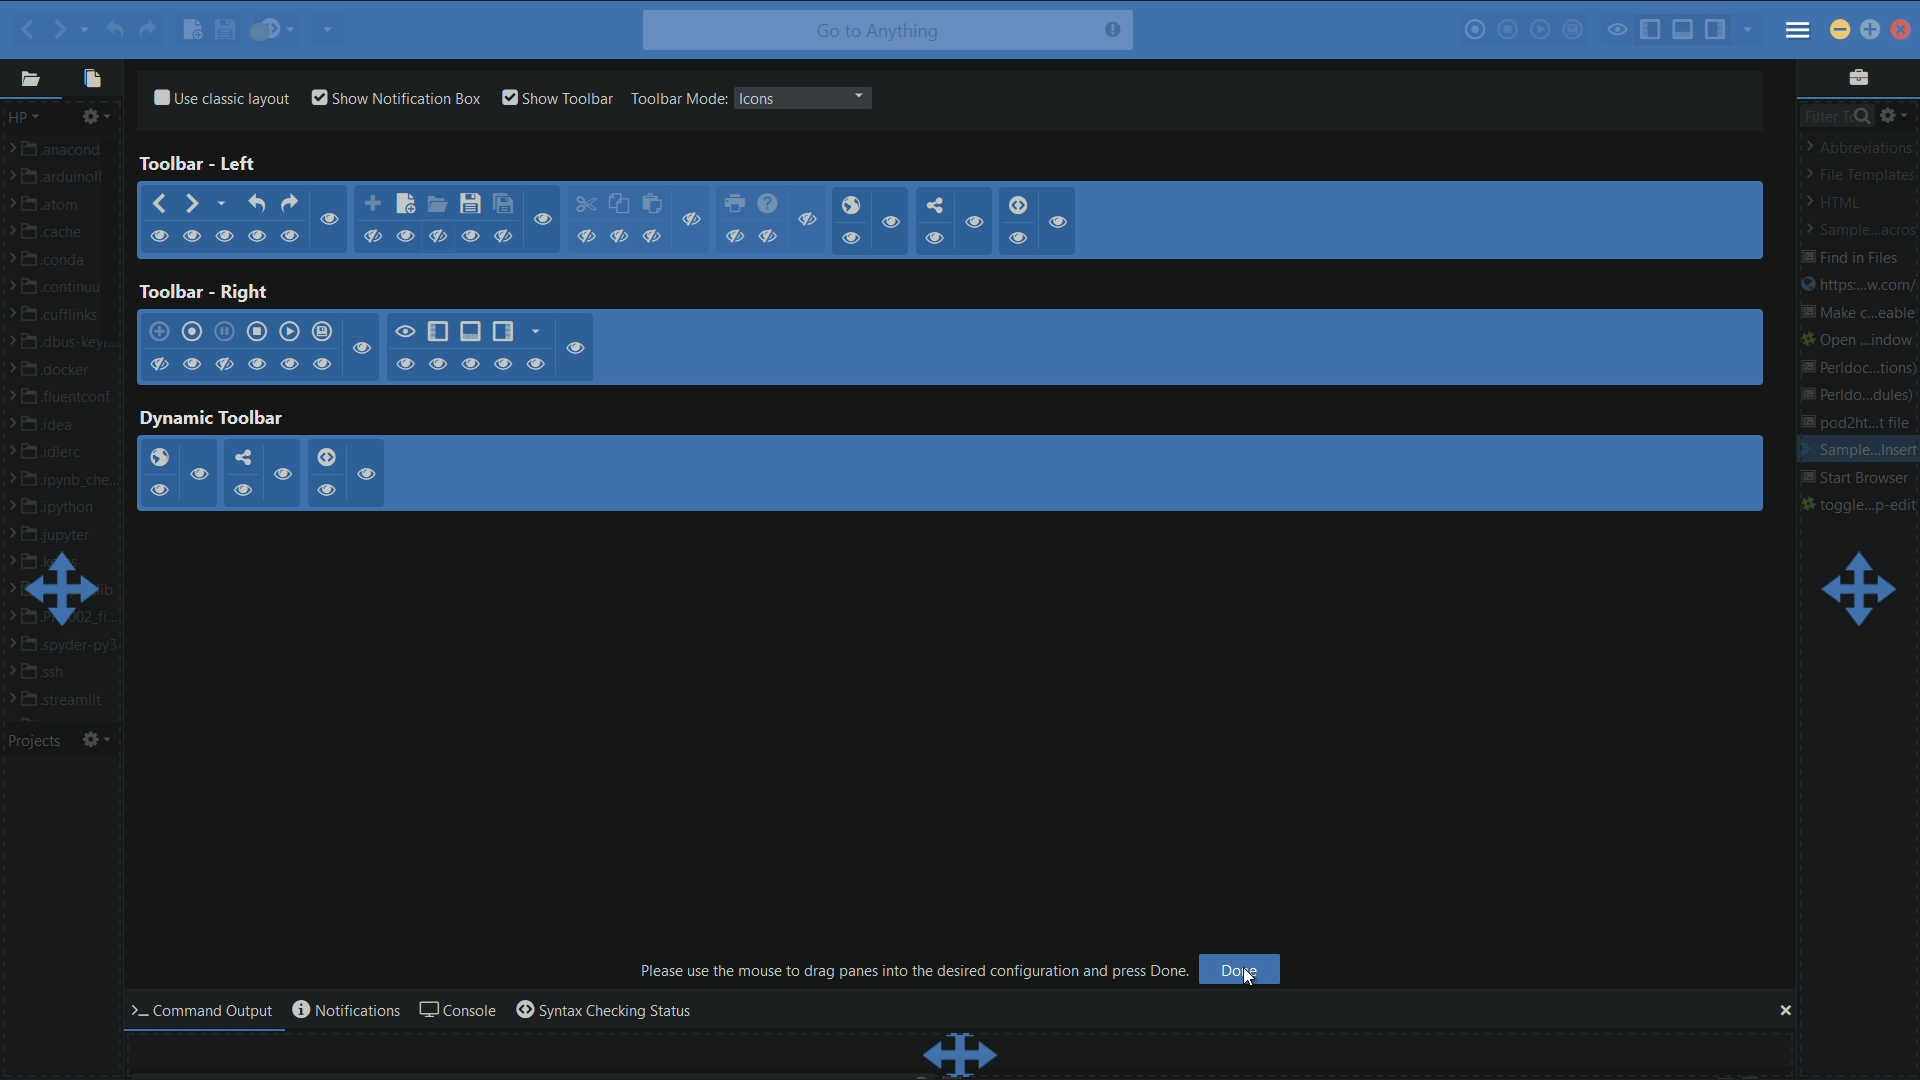 This screenshot has width=1920, height=1080. What do you see at coordinates (1857, 76) in the screenshot?
I see `toolbox` at bounding box center [1857, 76].